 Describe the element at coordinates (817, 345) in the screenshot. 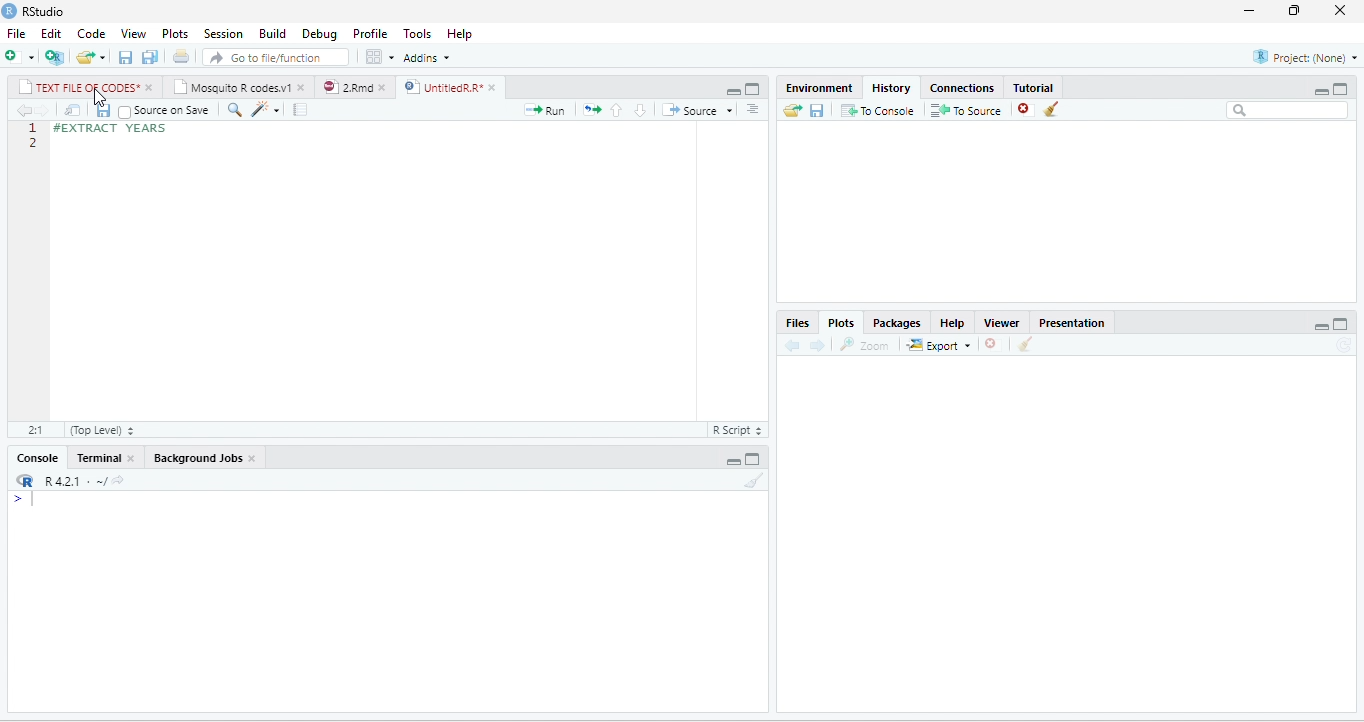

I see `forward` at that location.